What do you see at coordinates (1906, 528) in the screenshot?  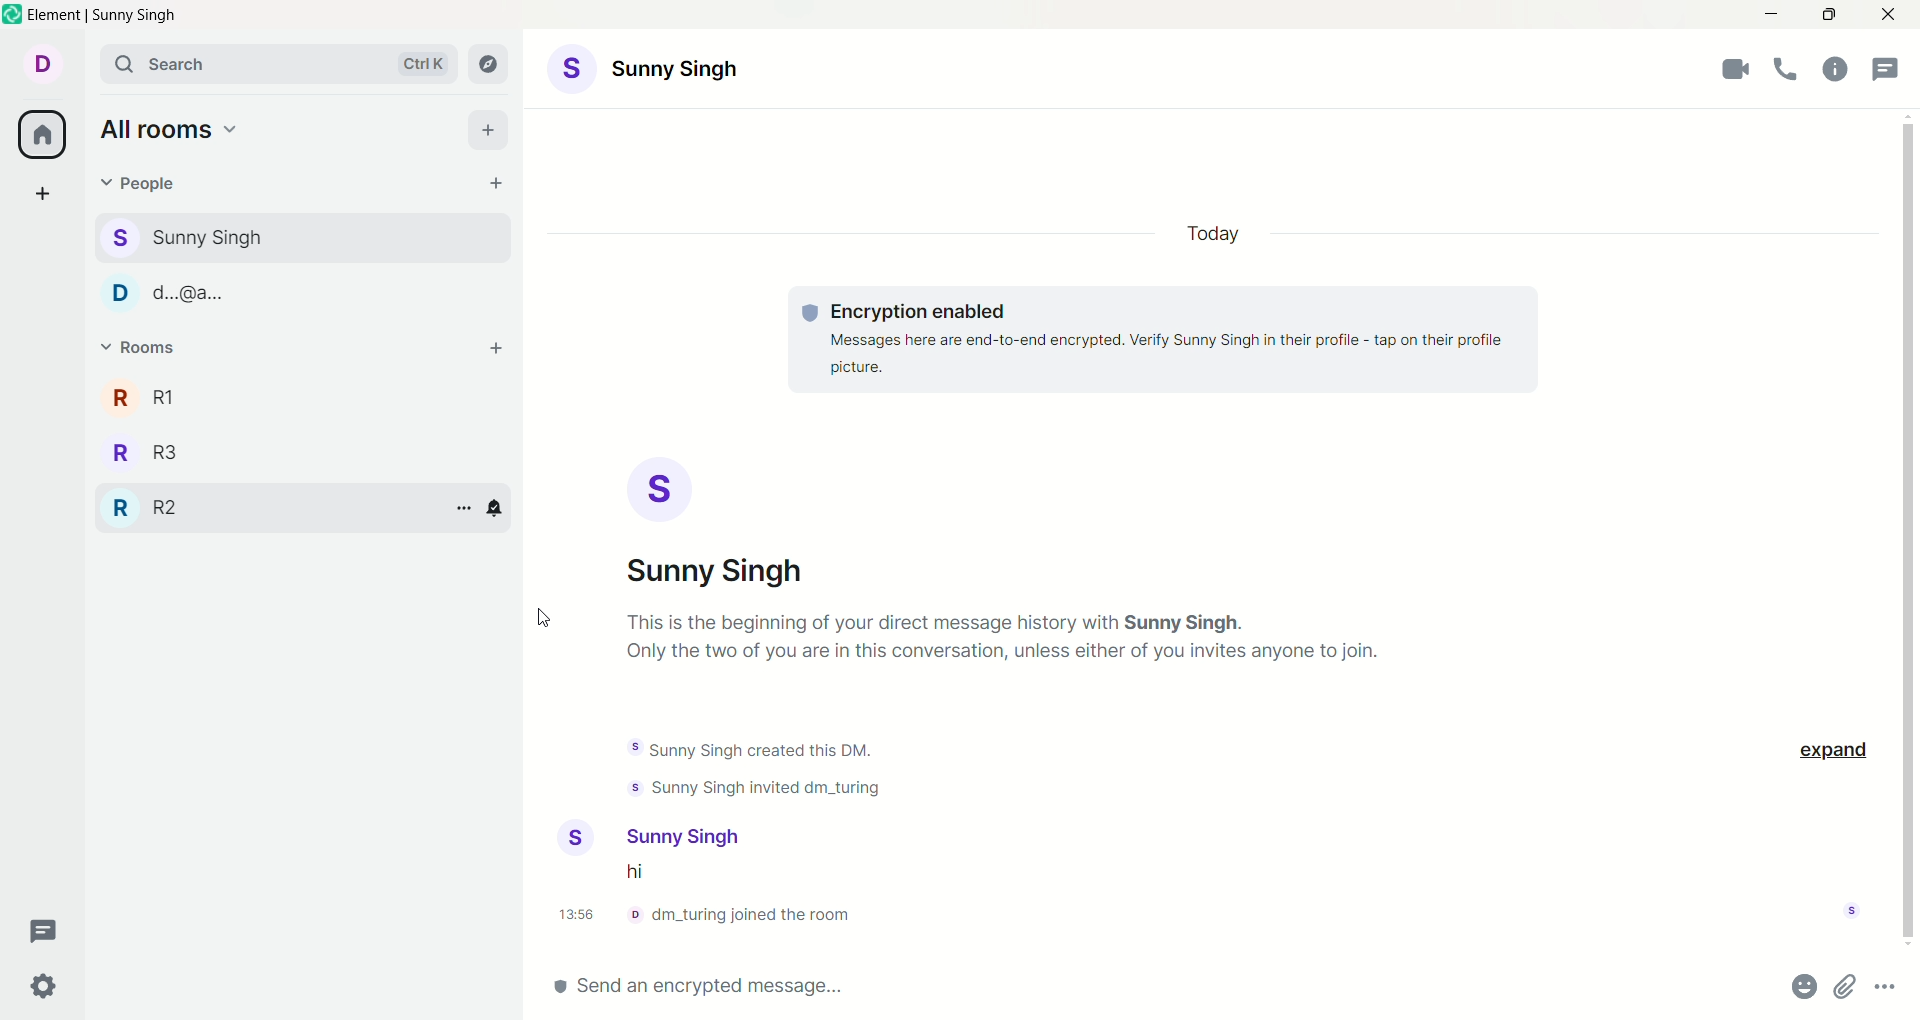 I see `CURSOR` at bounding box center [1906, 528].